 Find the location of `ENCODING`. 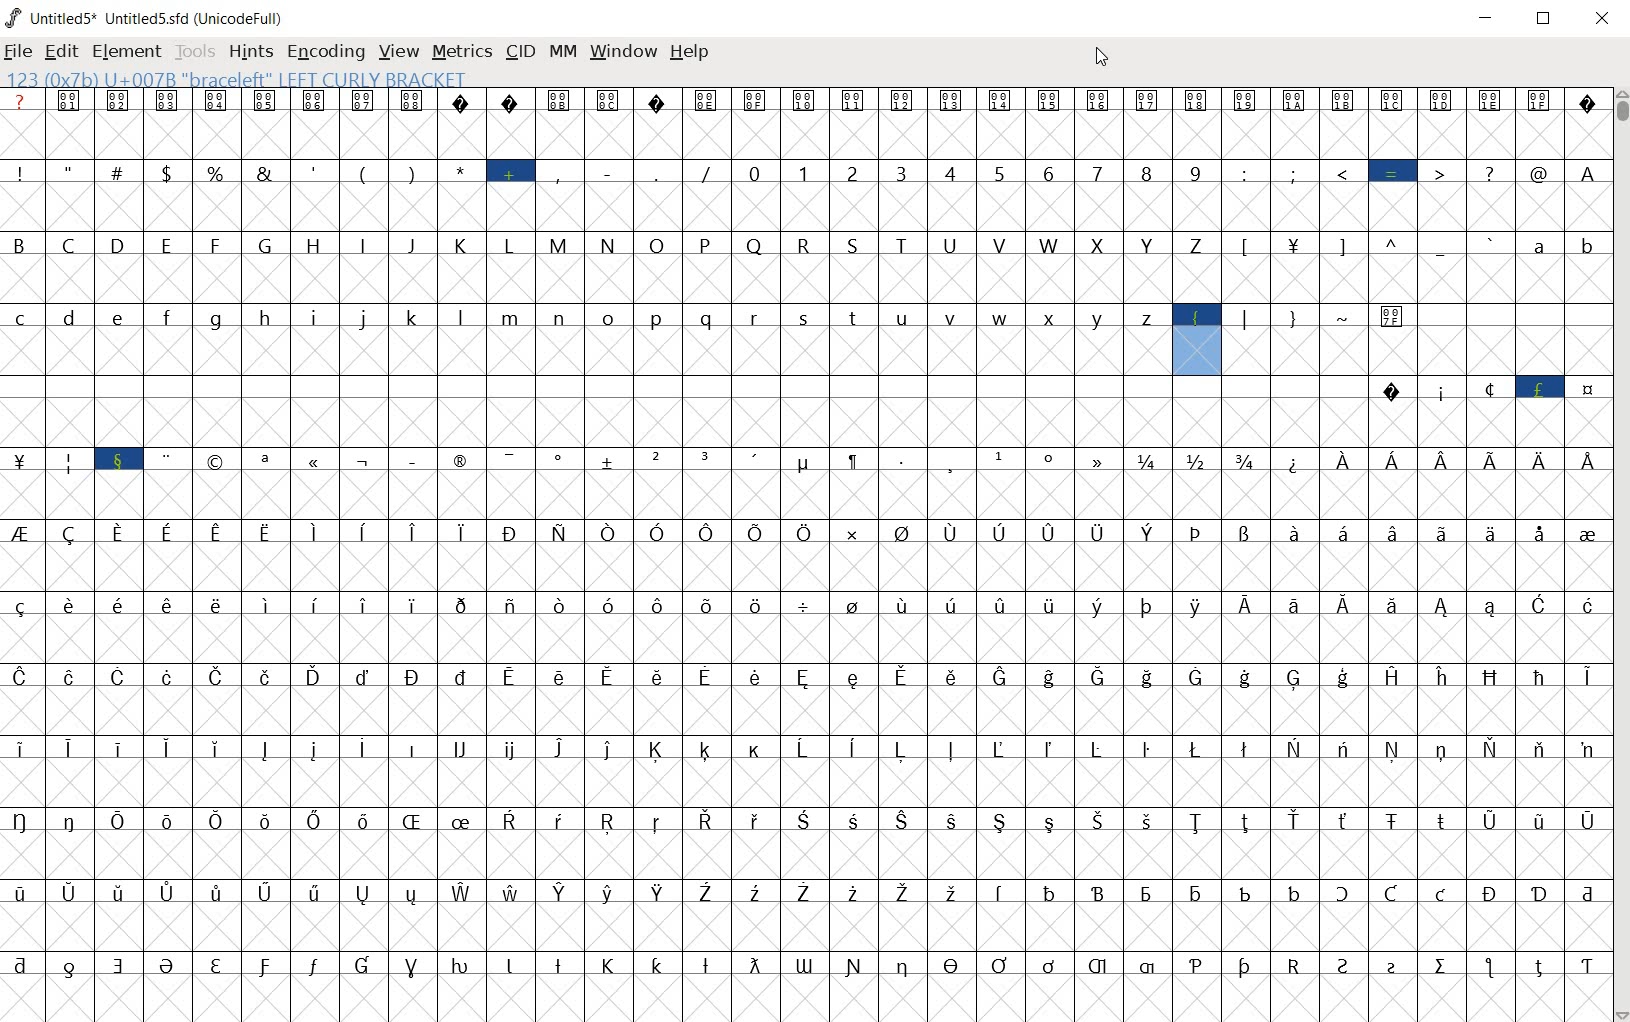

ENCODING is located at coordinates (325, 52).